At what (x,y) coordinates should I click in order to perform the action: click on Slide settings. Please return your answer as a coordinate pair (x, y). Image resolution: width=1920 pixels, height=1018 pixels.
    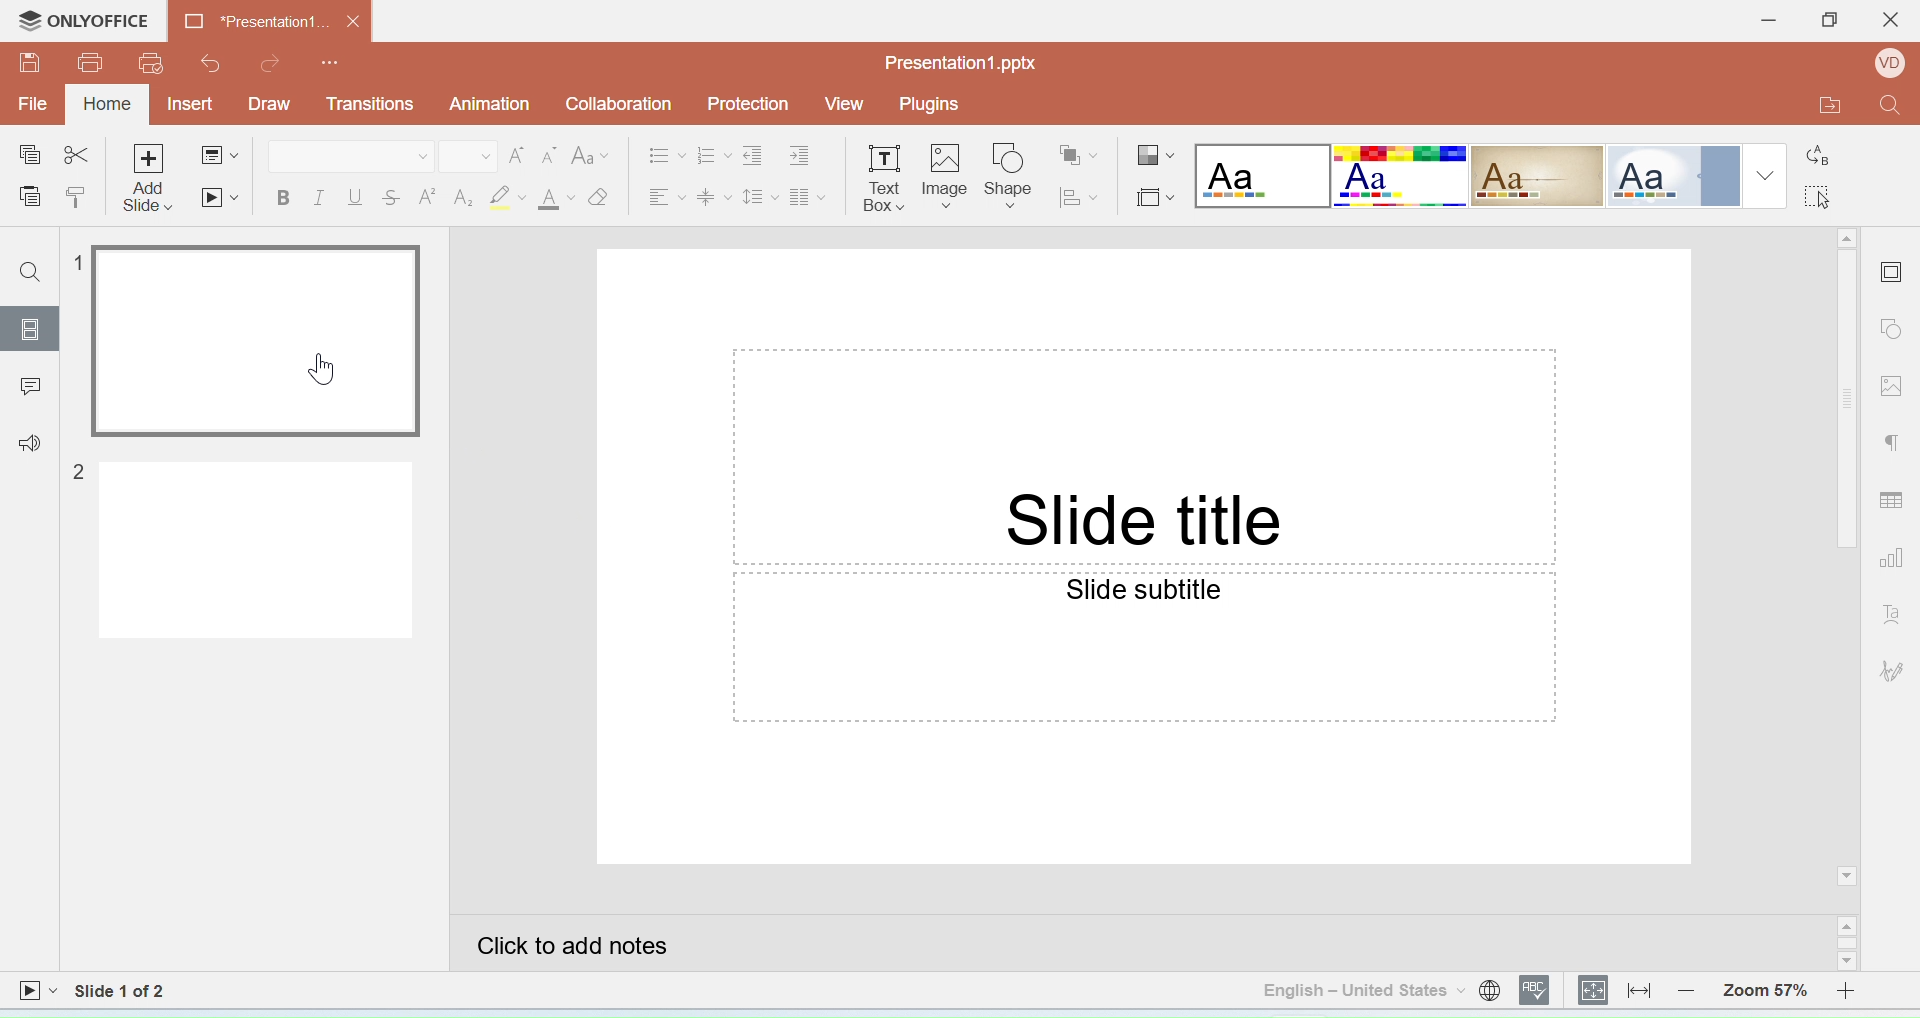
    Looking at the image, I should click on (1894, 269).